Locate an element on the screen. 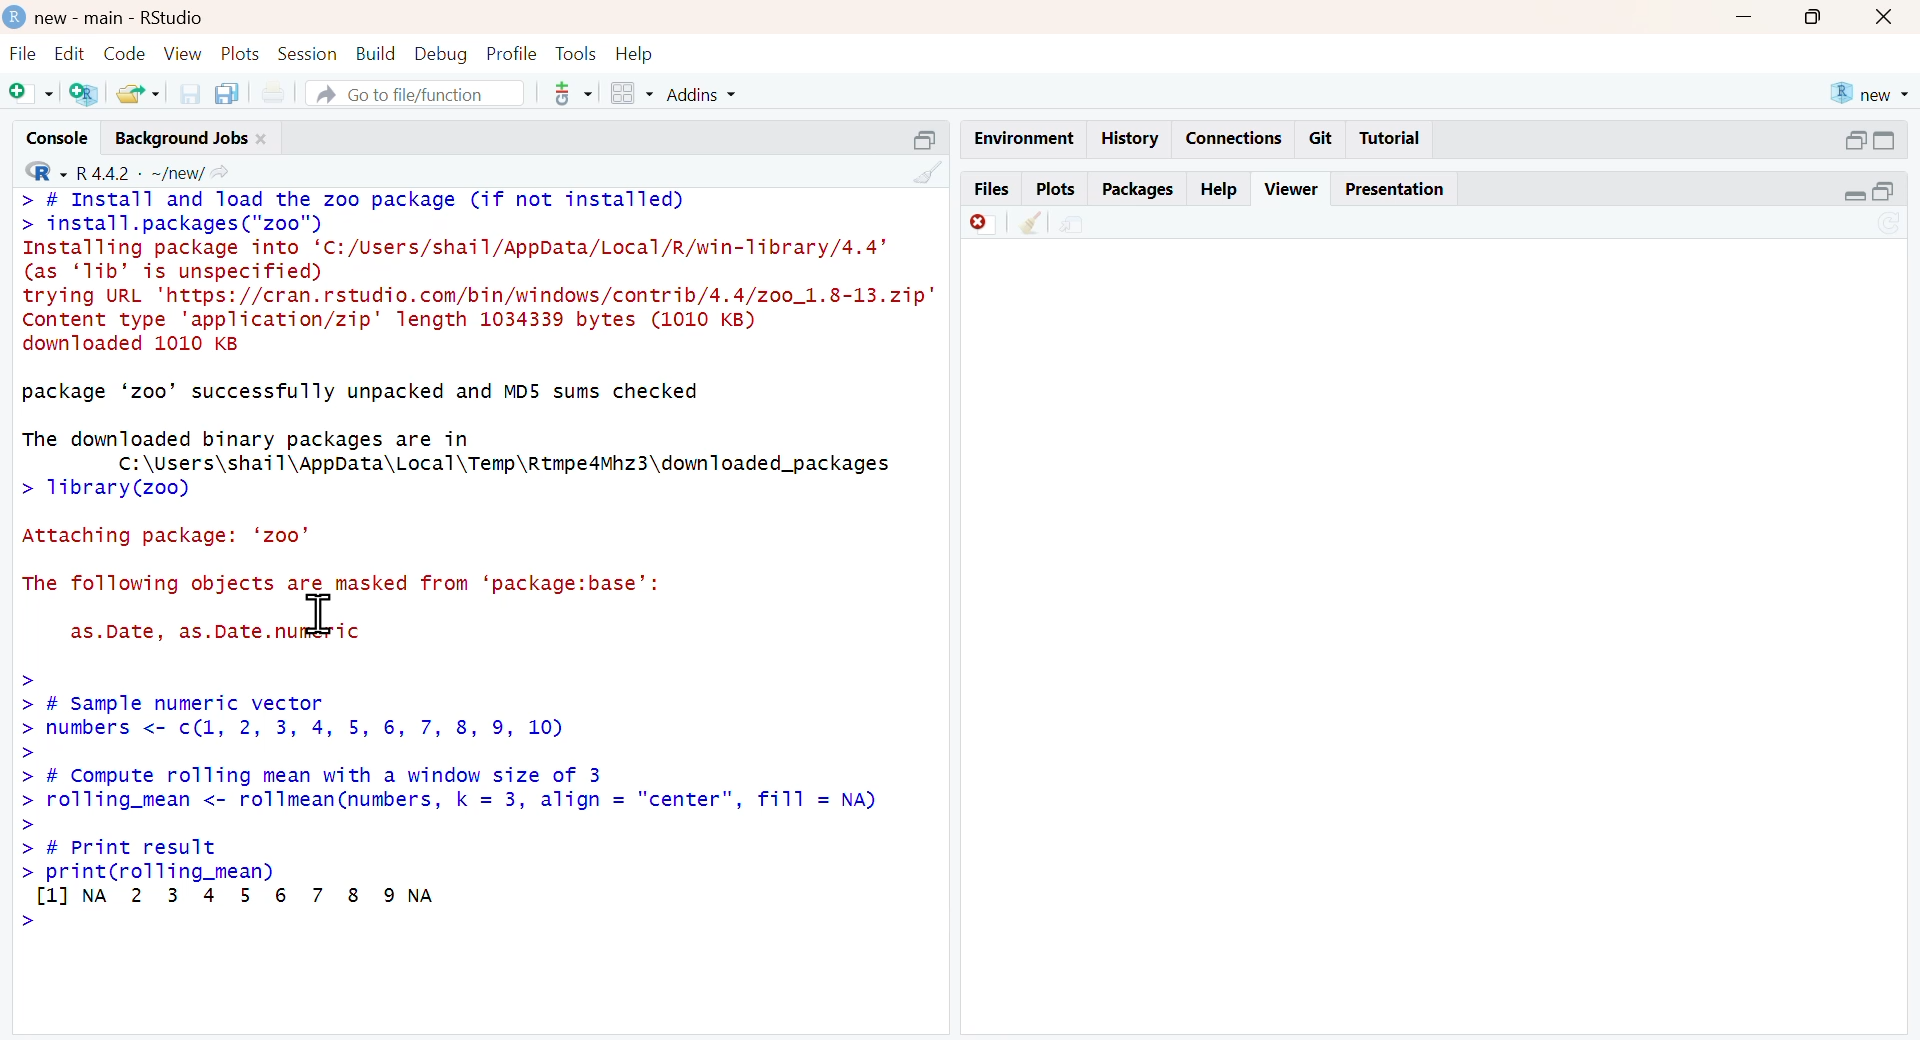 This screenshot has width=1920, height=1040. plots is located at coordinates (242, 53).